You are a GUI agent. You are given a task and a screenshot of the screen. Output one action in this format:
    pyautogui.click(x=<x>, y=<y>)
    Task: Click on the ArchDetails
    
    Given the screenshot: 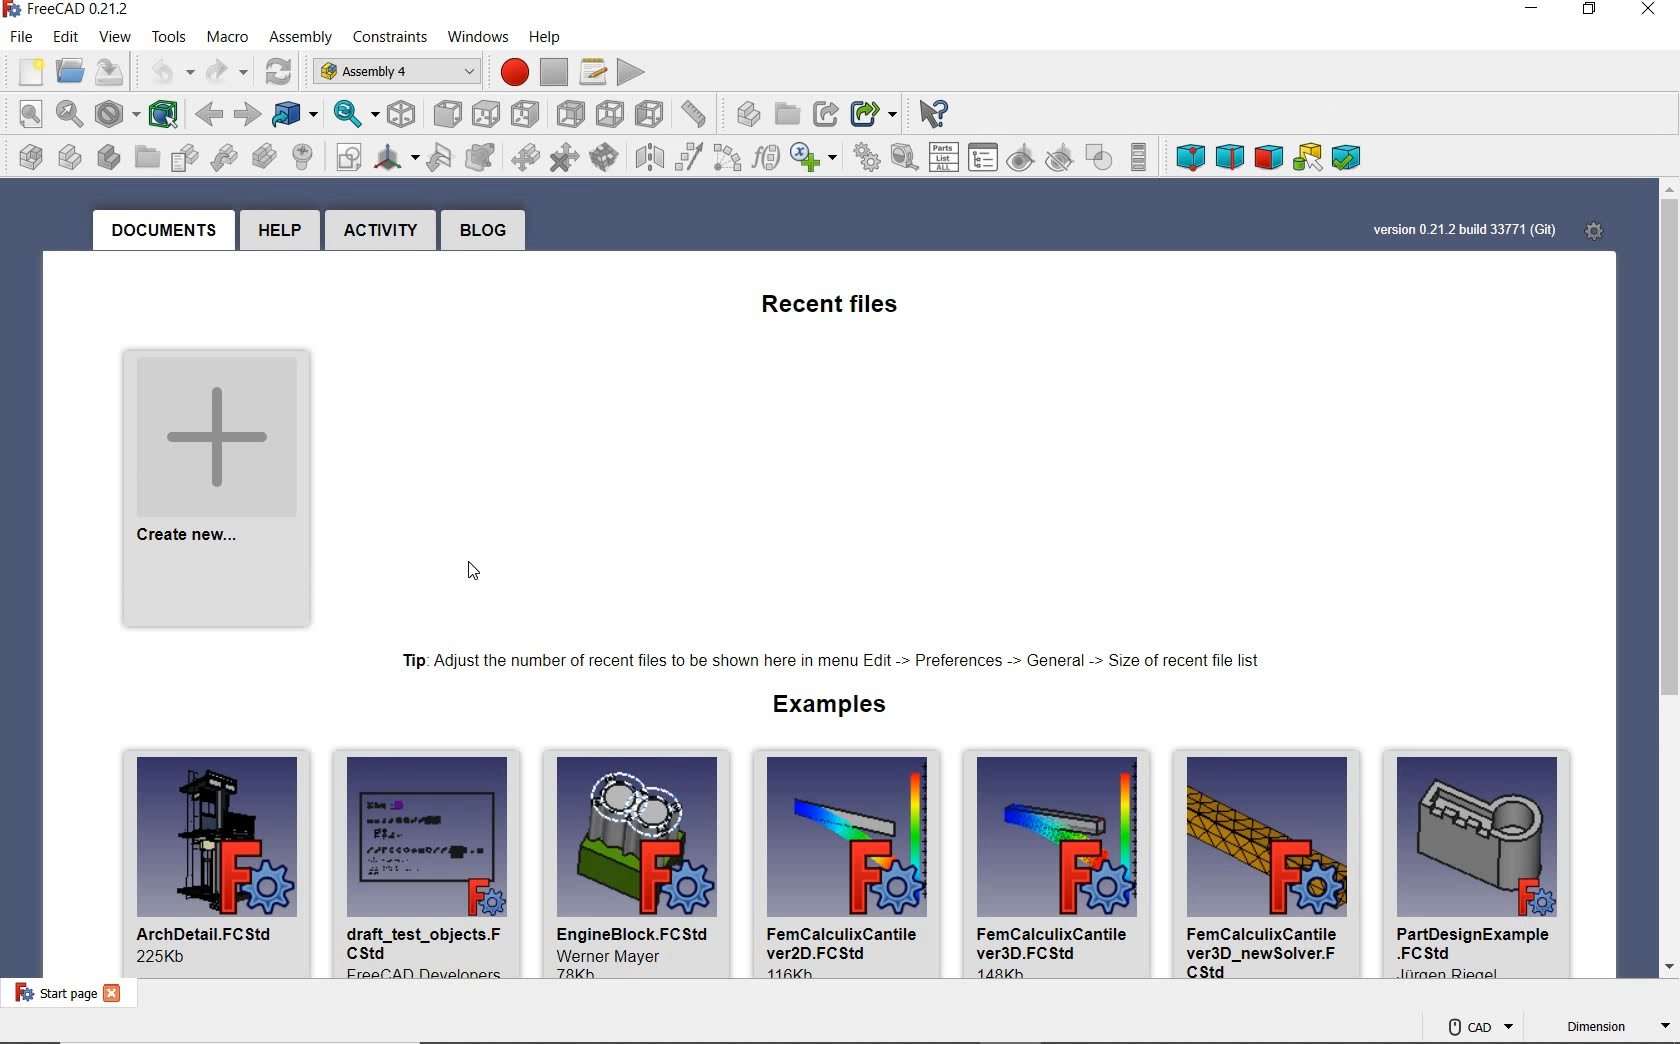 What is the action you would take?
    pyautogui.click(x=208, y=861)
    